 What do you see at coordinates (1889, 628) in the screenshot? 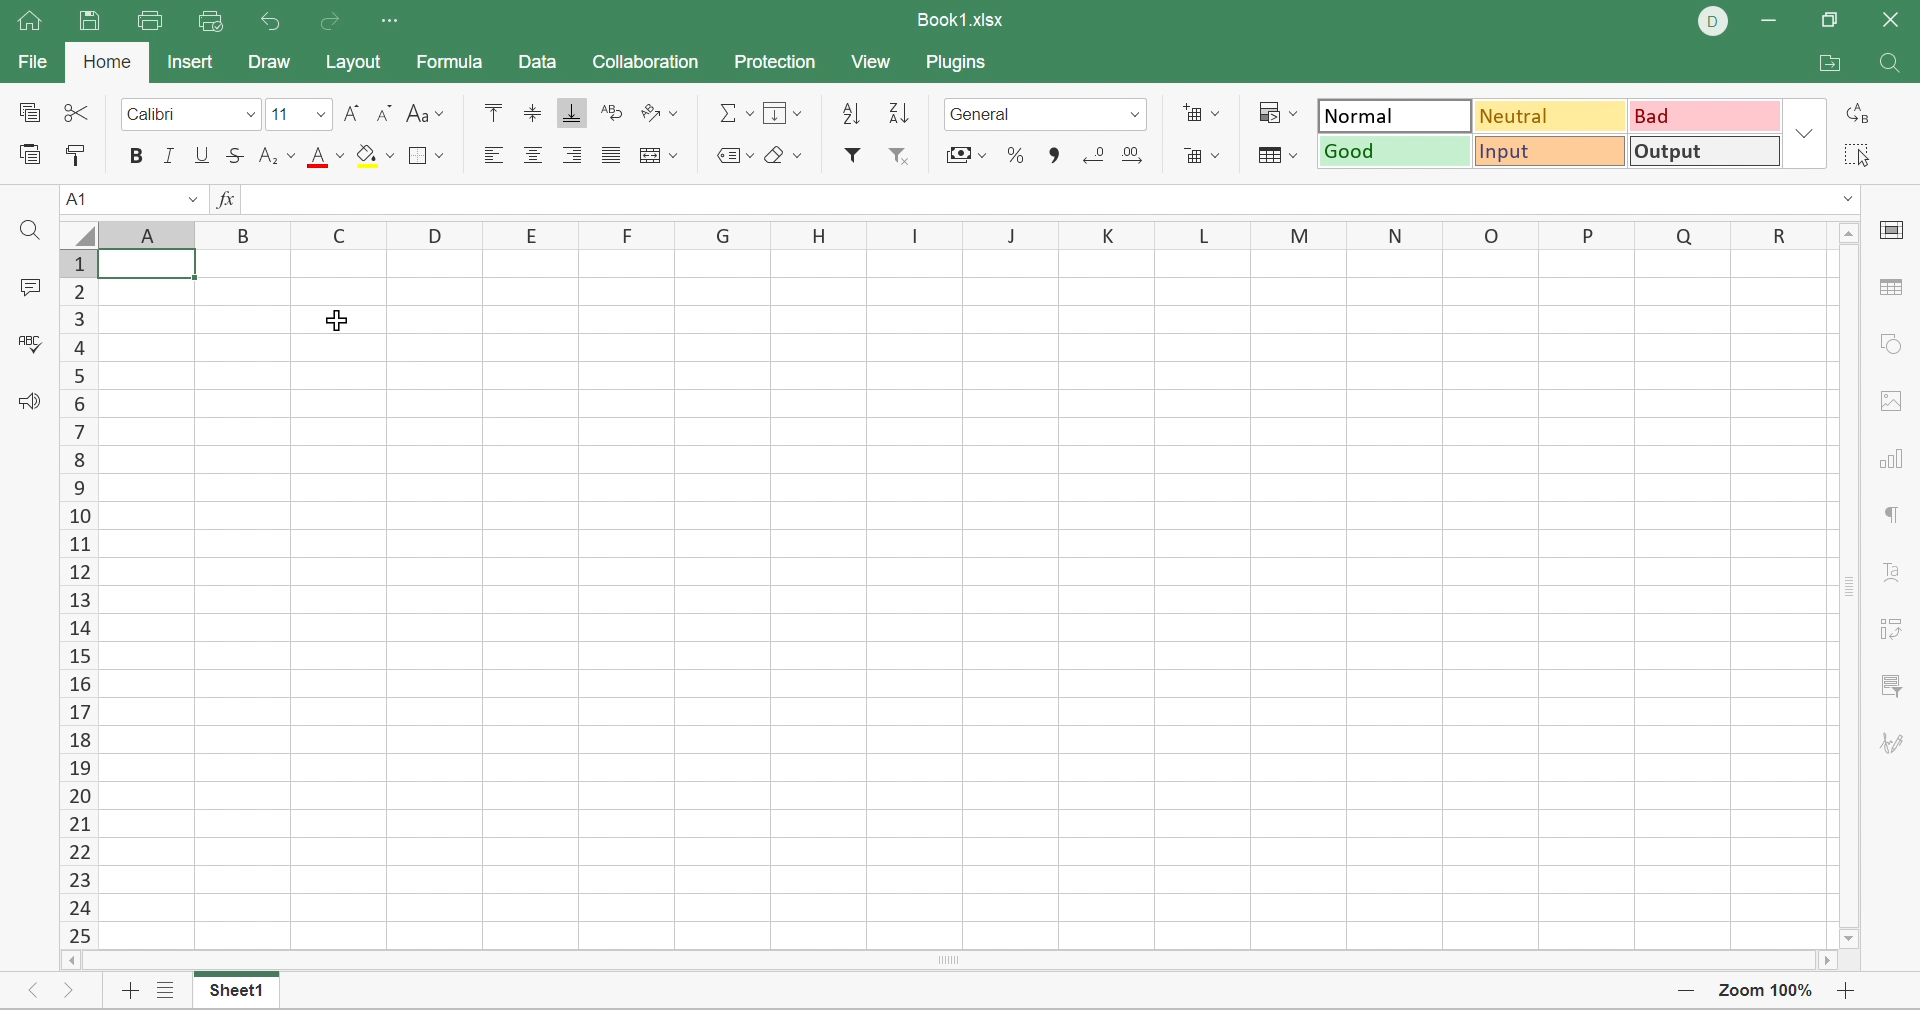
I see `pivot table settings` at bounding box center [1889, 628].